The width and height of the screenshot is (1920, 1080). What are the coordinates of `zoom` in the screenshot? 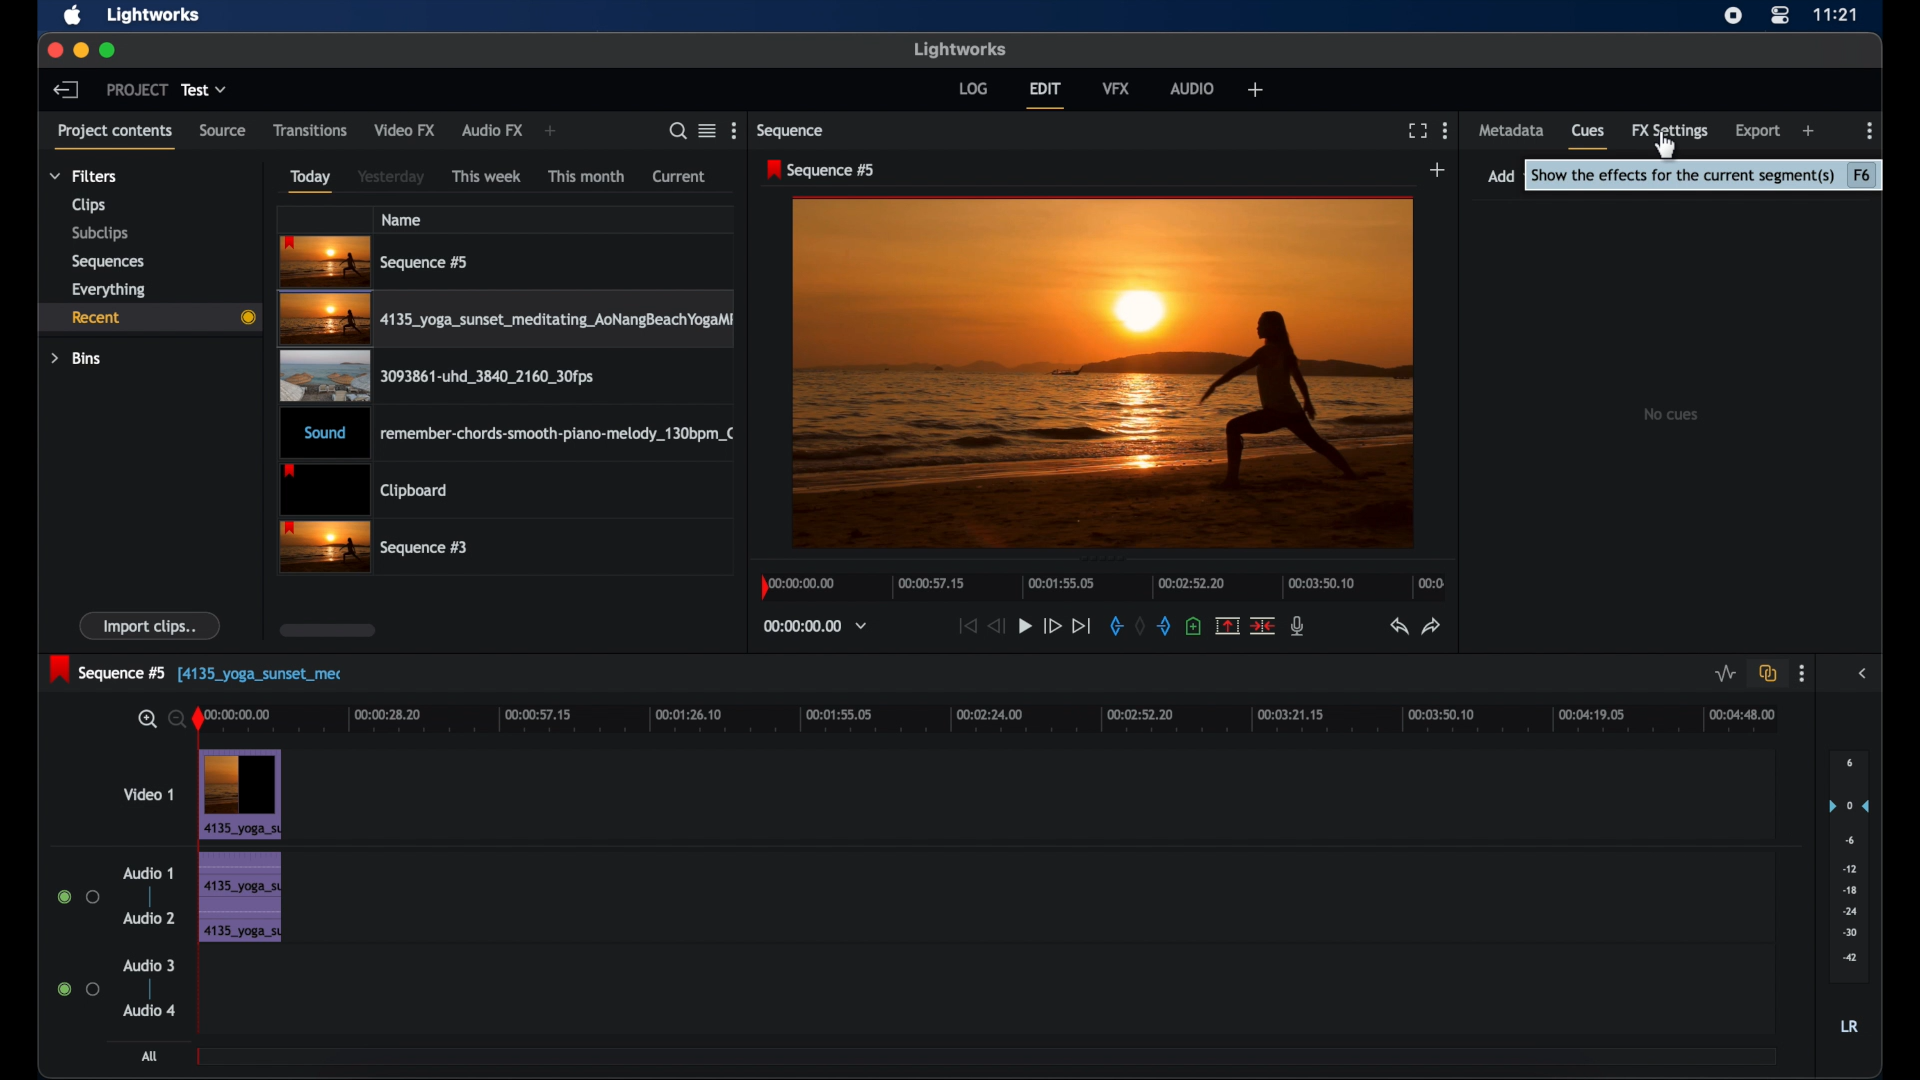 It's located at (156, 720).